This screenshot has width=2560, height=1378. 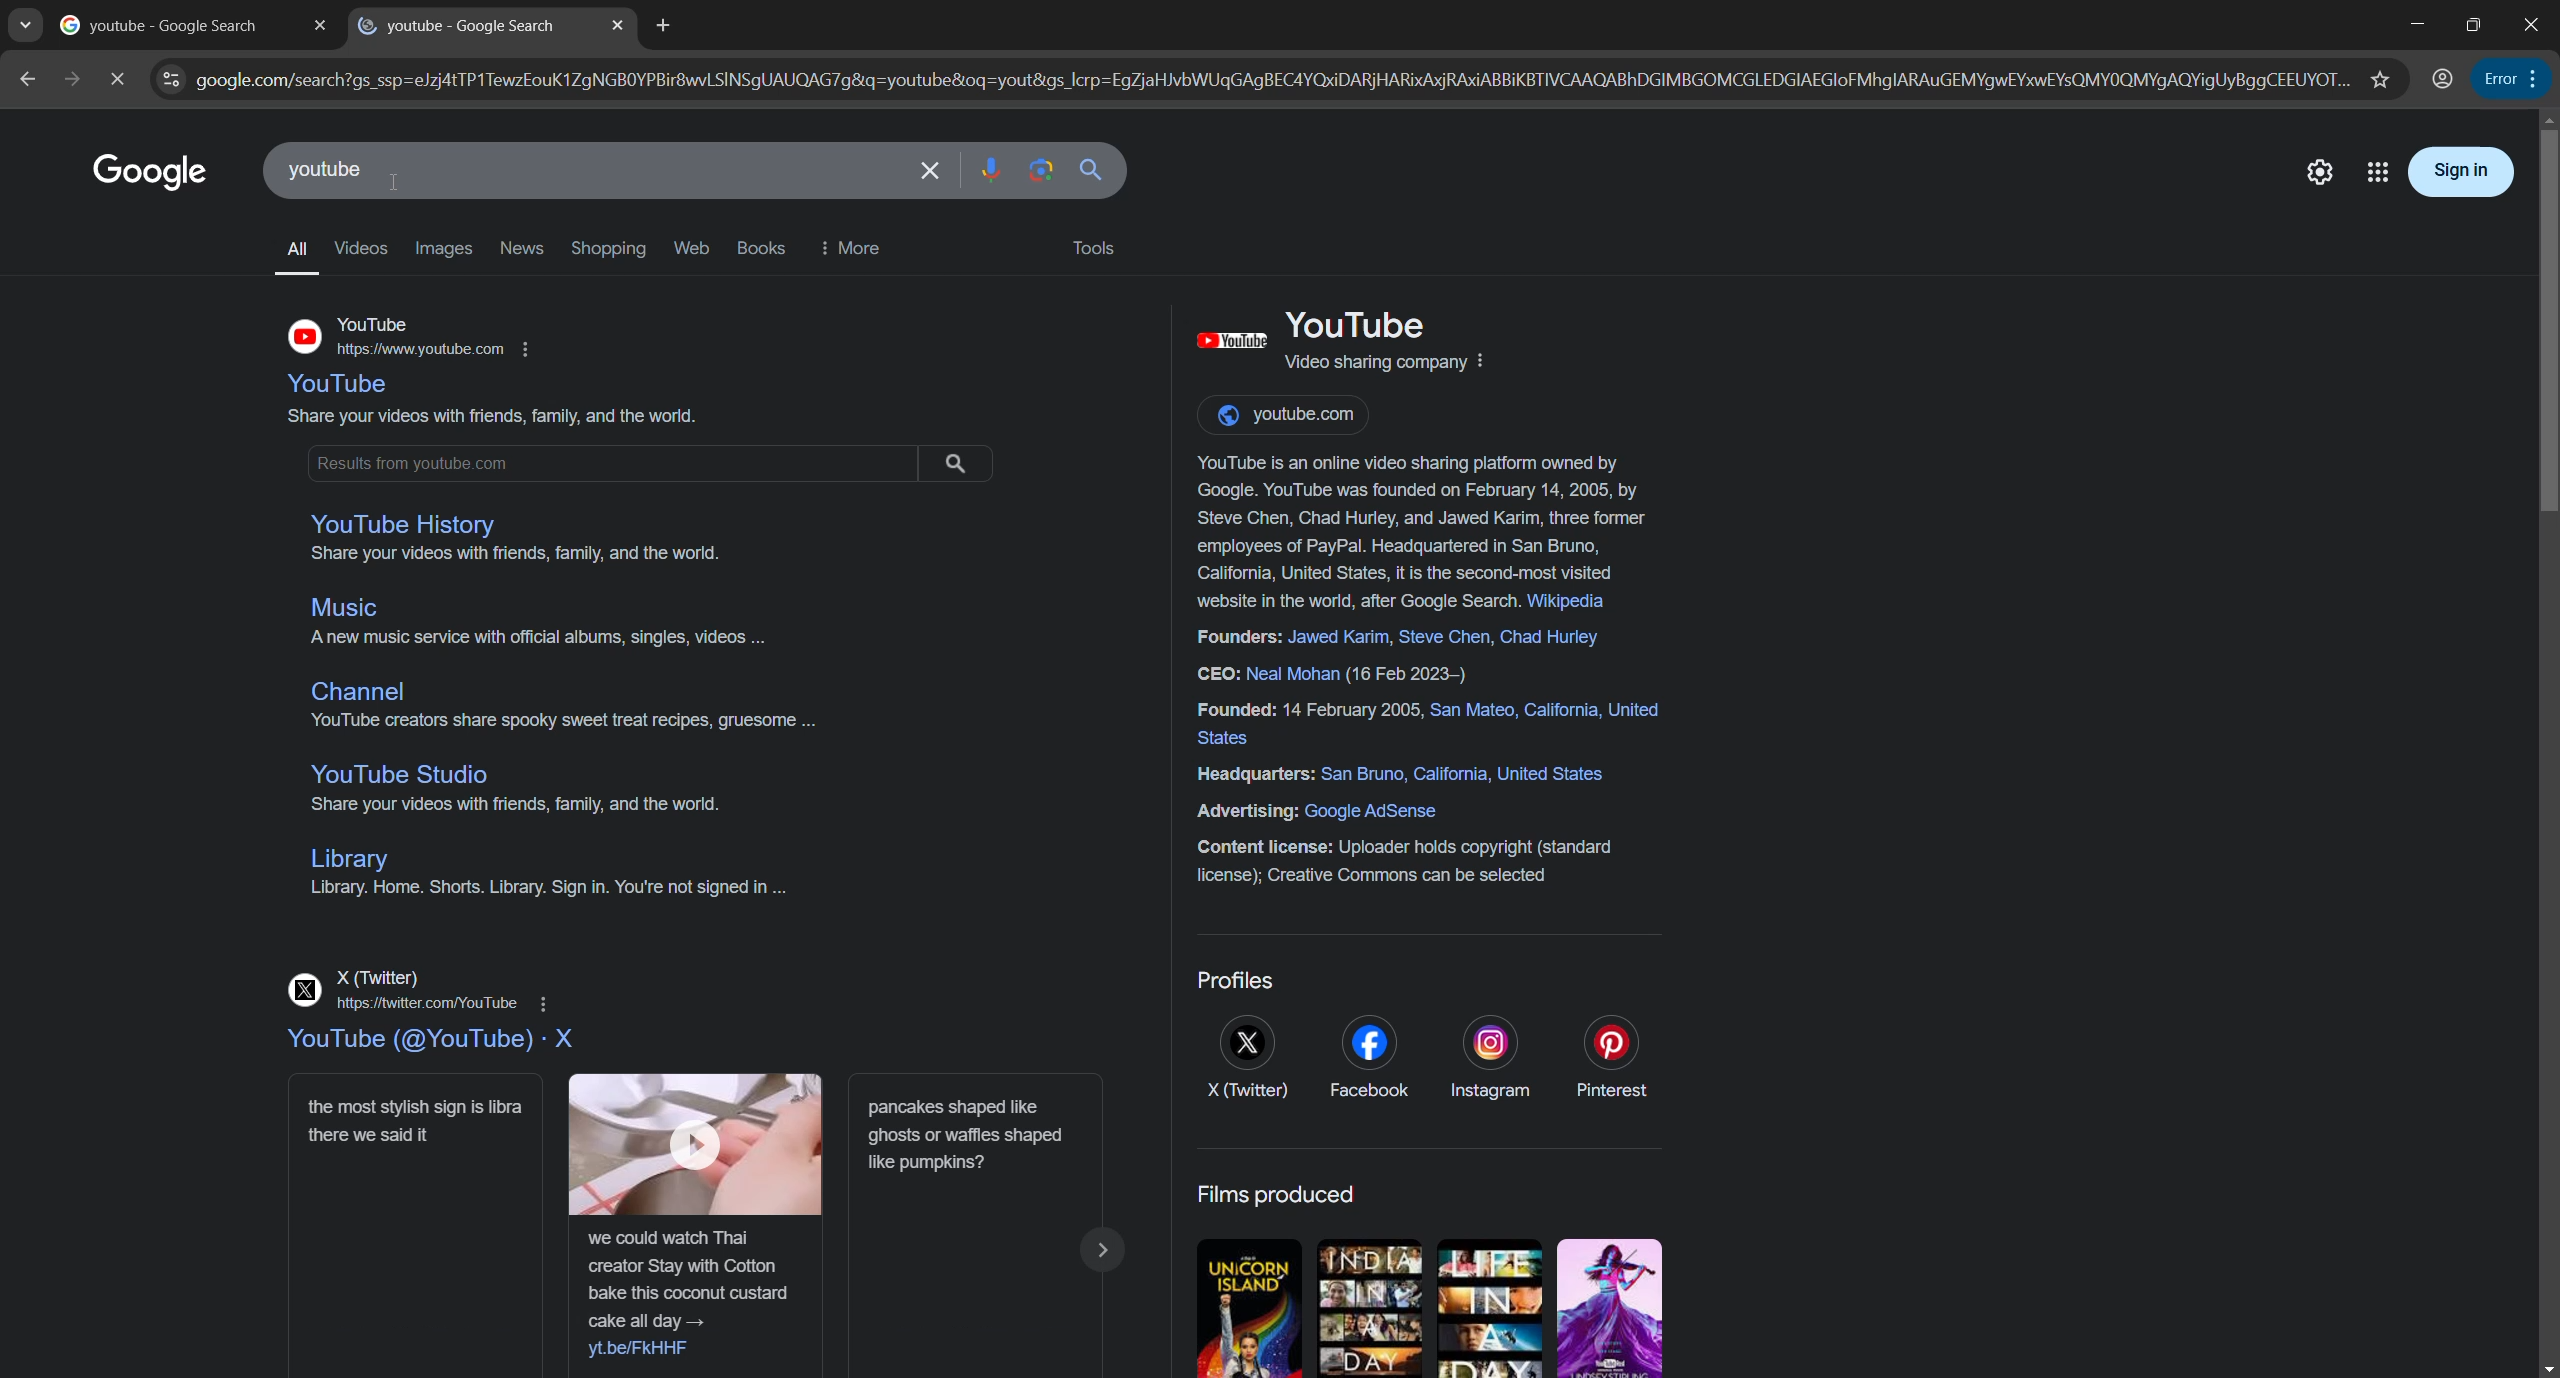 What do you see at coordinates (697, 1225) in the screenshot?
I see `we could watch thai creator stay with cotton bake this account sustard cake all day yt.be/fkhhf` at bounding box center [697, 1225].